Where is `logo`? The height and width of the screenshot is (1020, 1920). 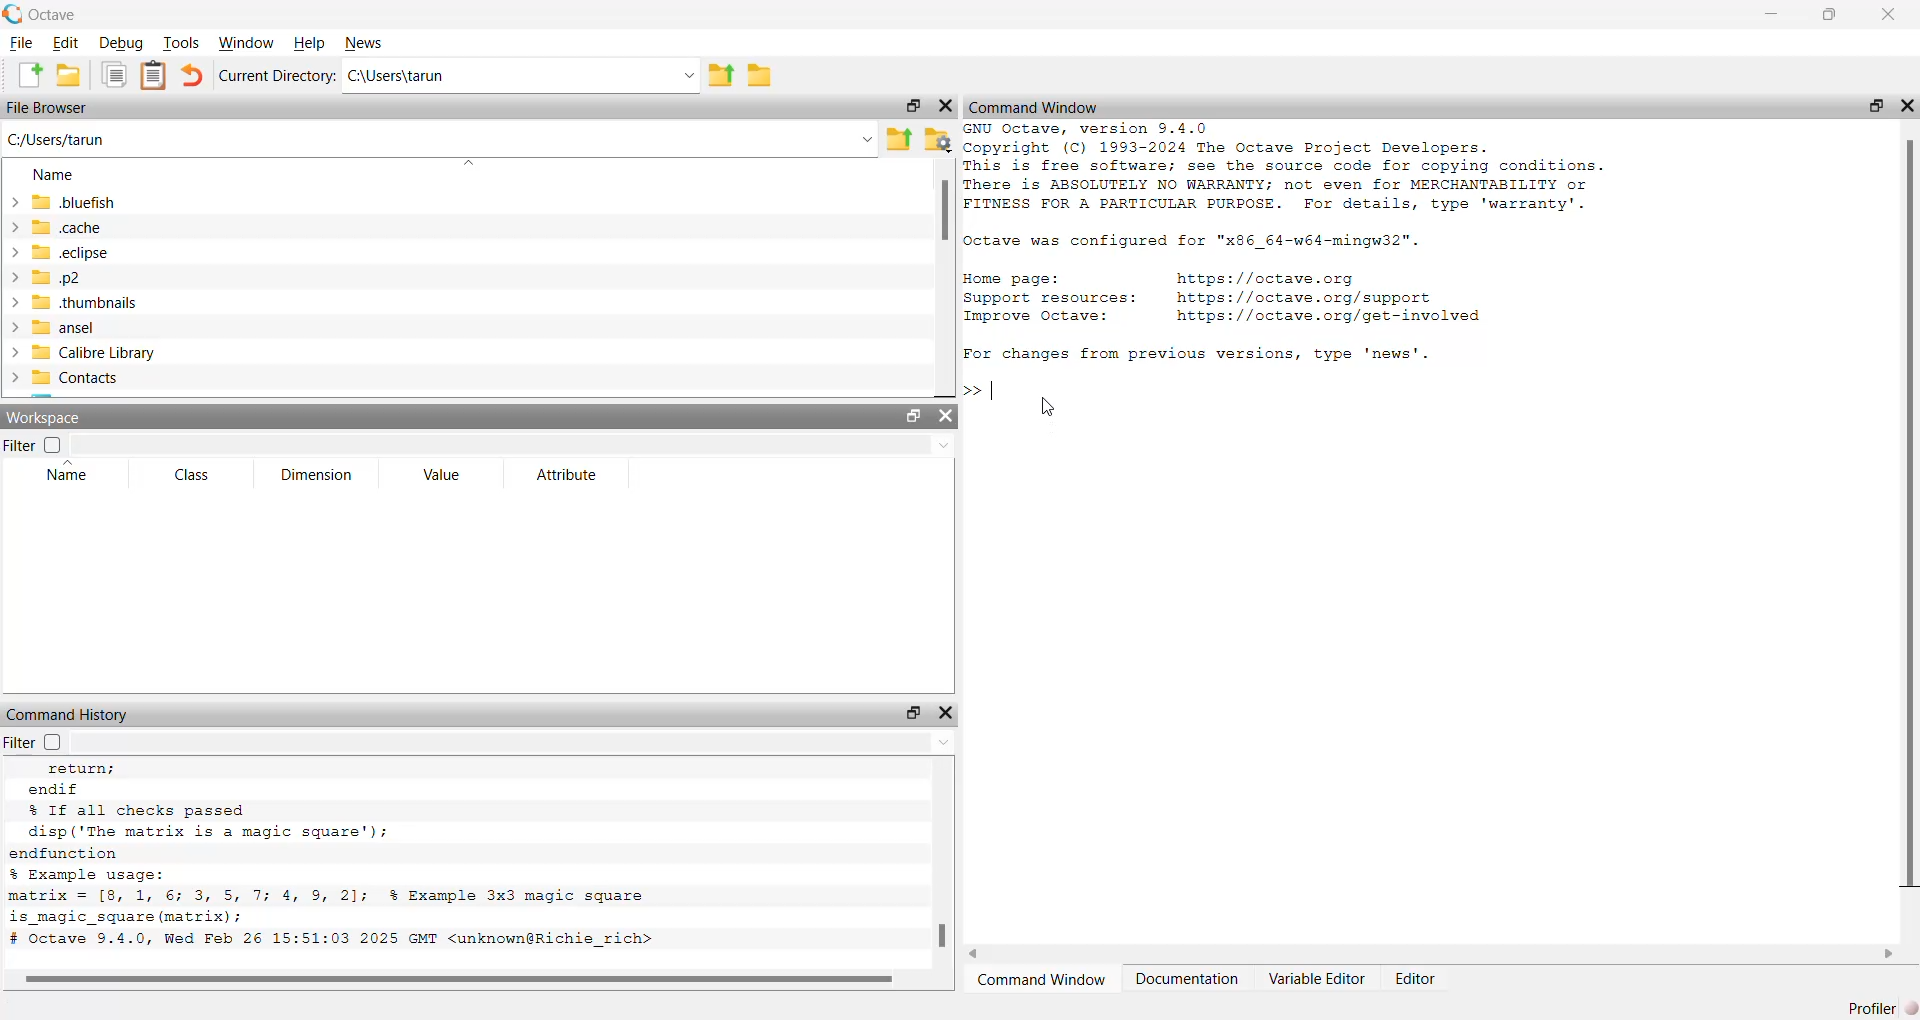 logo is located at coordinates (14, 14).